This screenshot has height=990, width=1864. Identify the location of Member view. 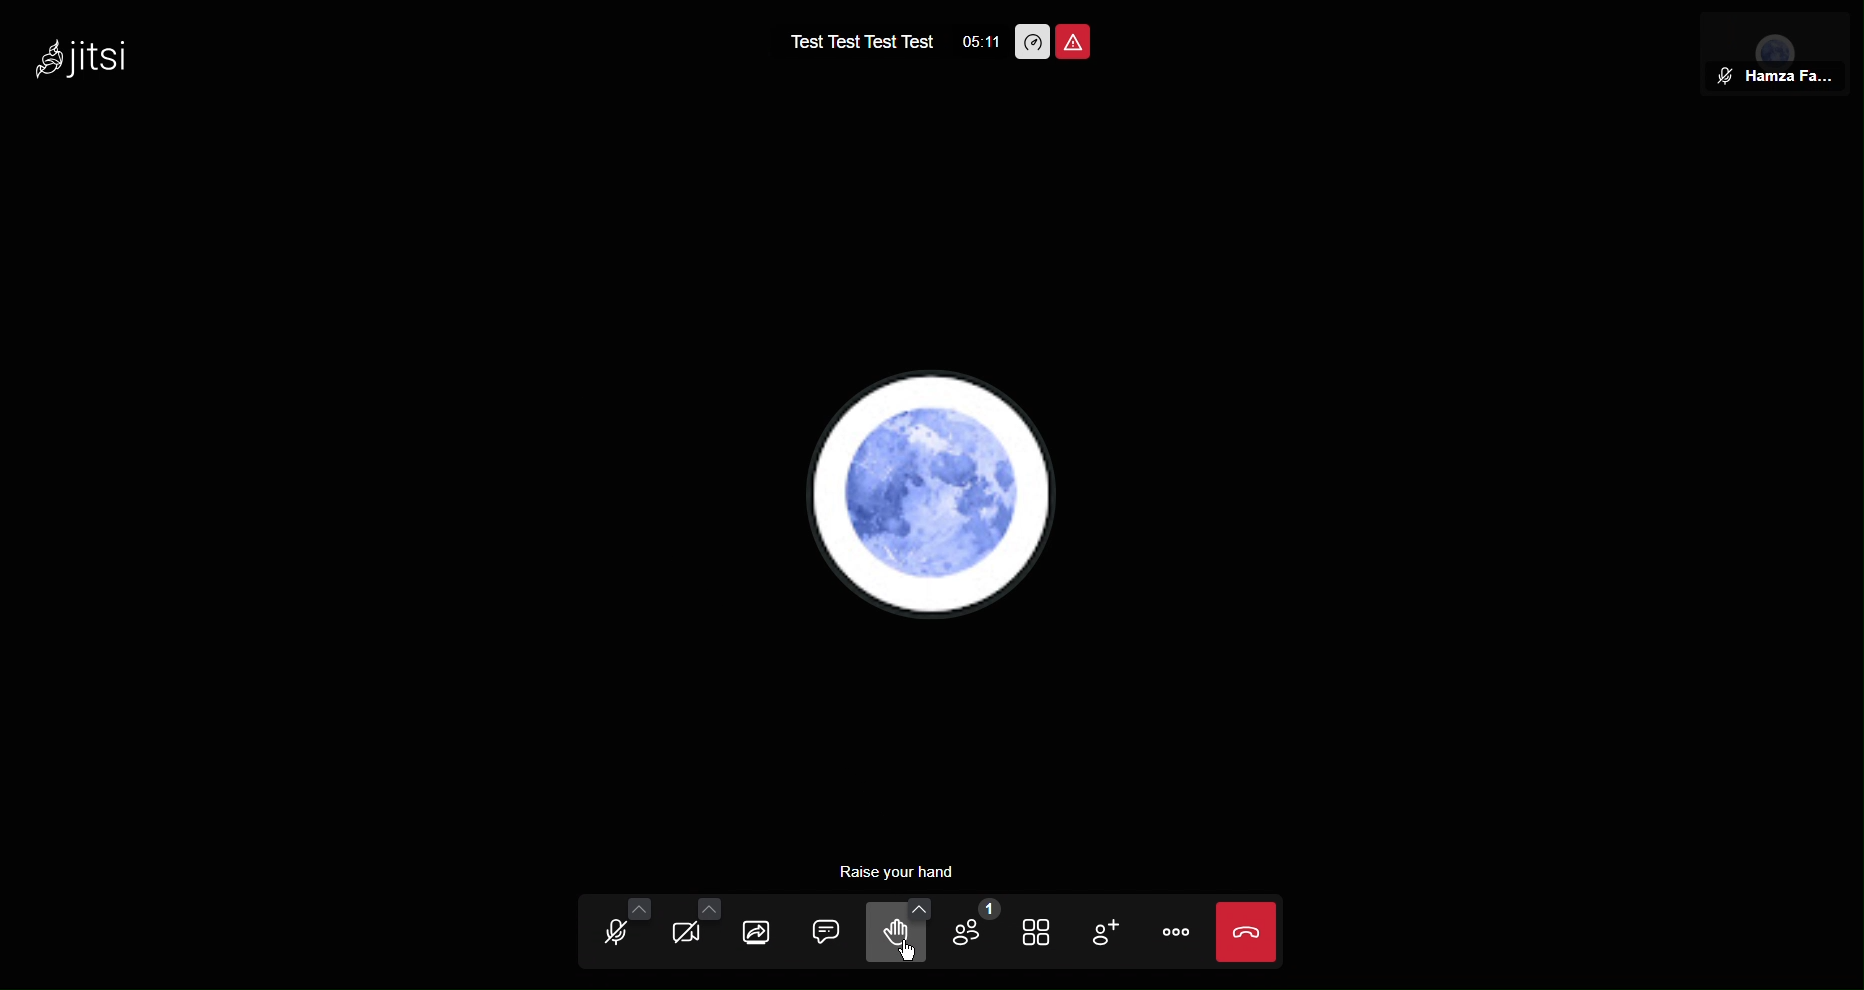
(1769, 57).